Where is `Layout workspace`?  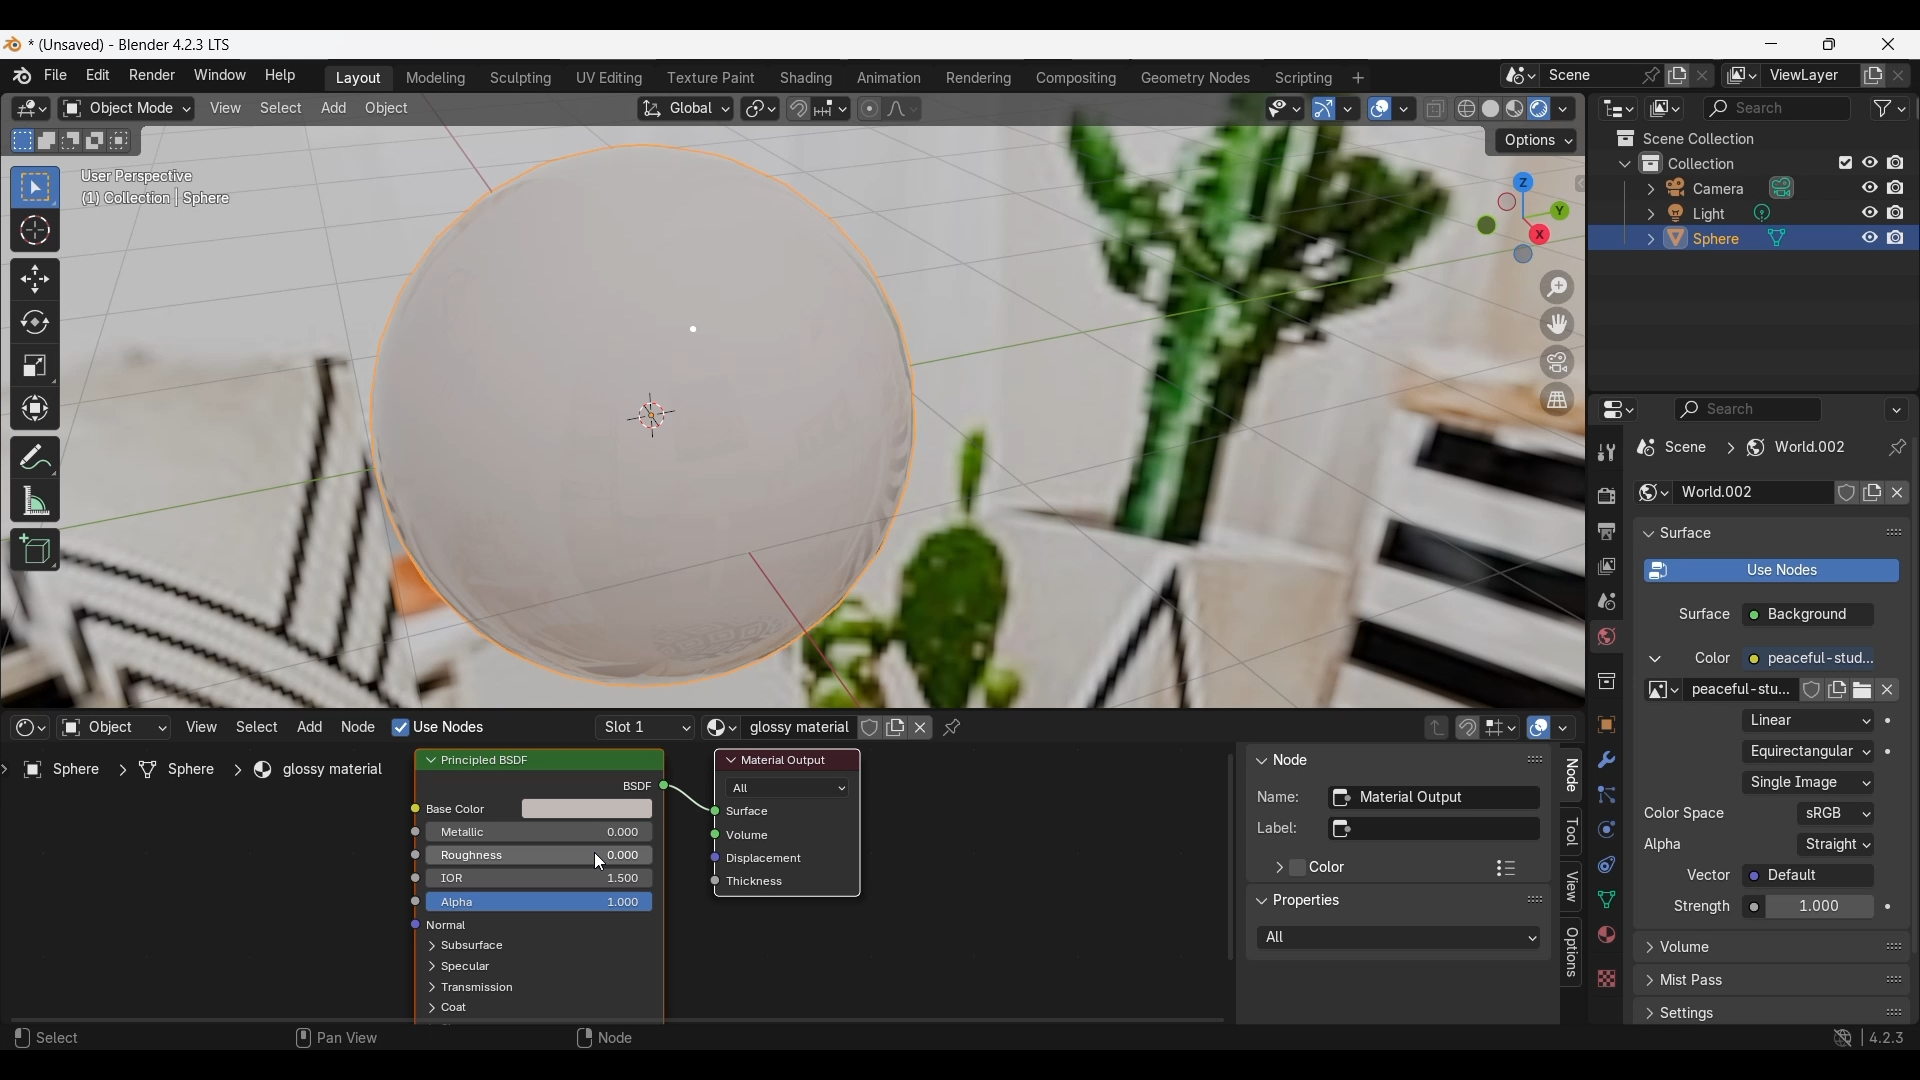
Layout workspace is located at coordinates (358, 79).